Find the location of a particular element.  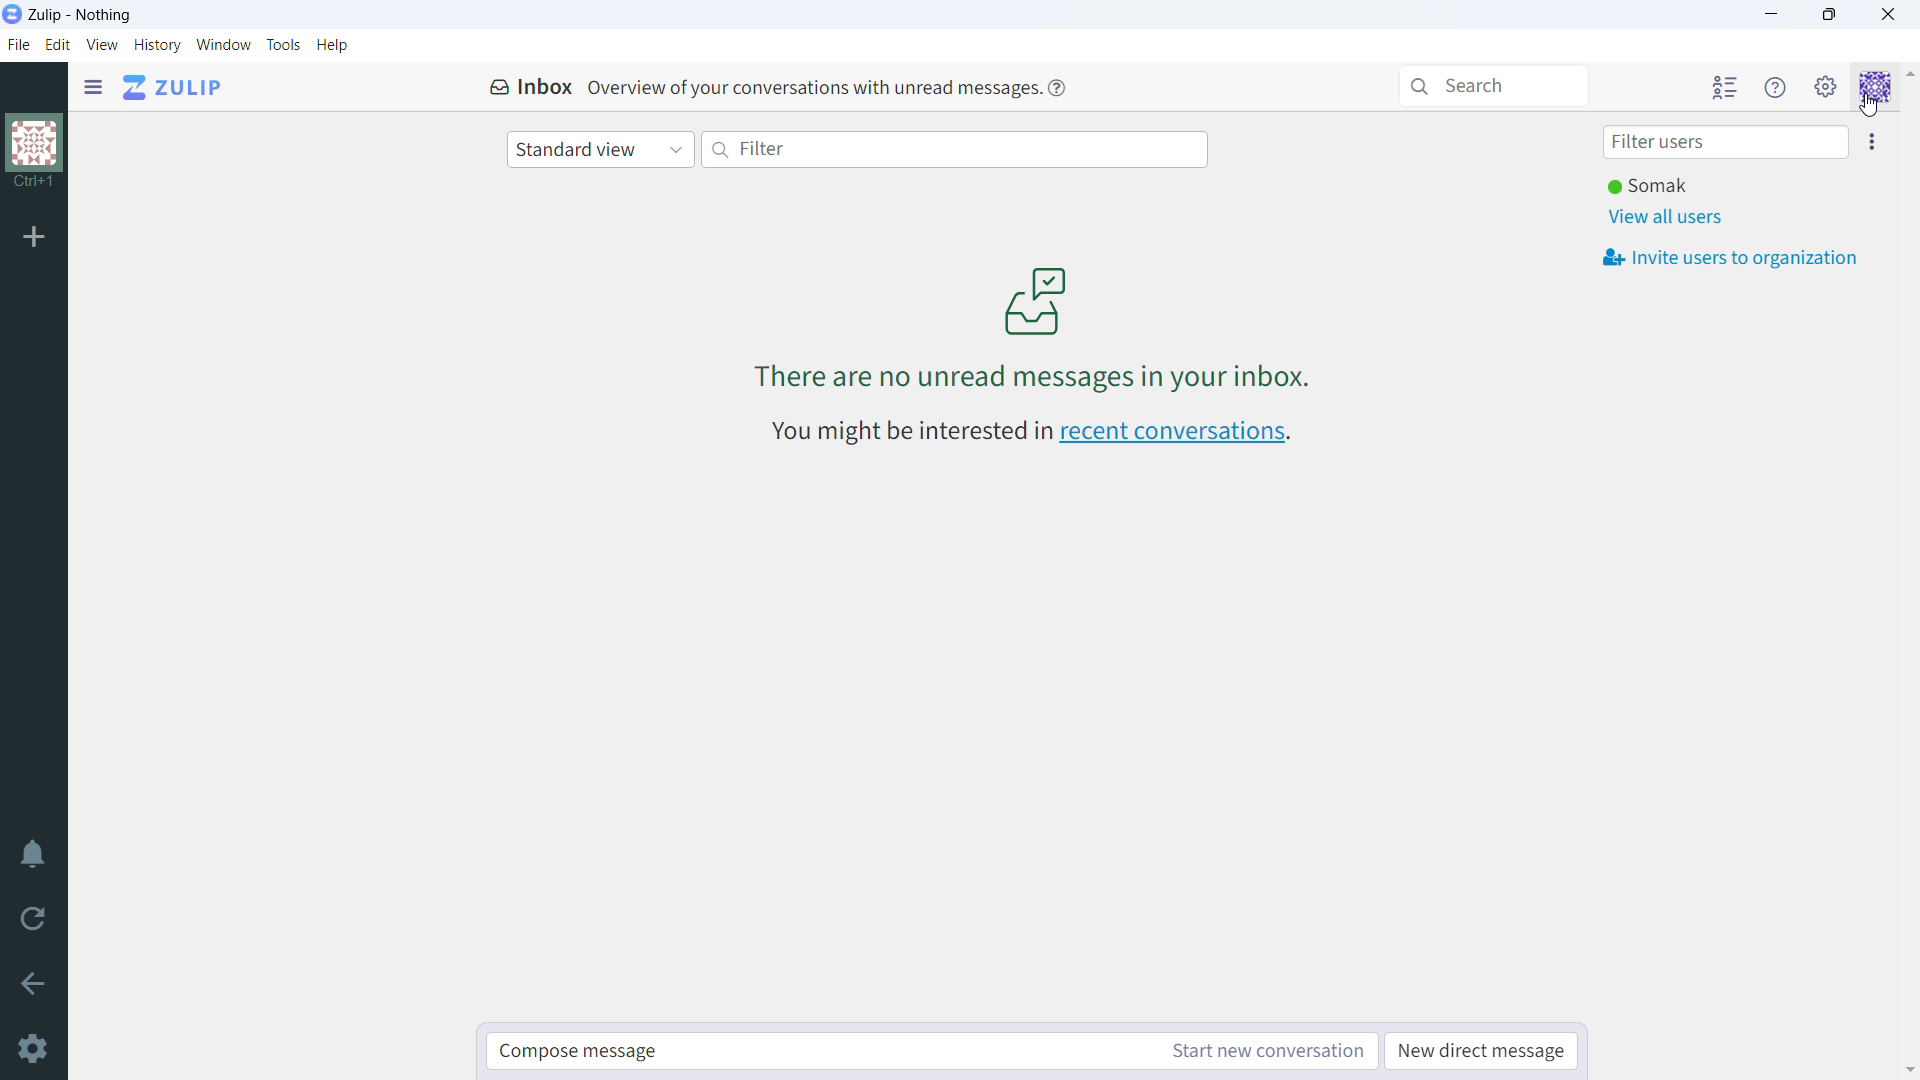

new direct message is located at coordinates (1481, 1052).